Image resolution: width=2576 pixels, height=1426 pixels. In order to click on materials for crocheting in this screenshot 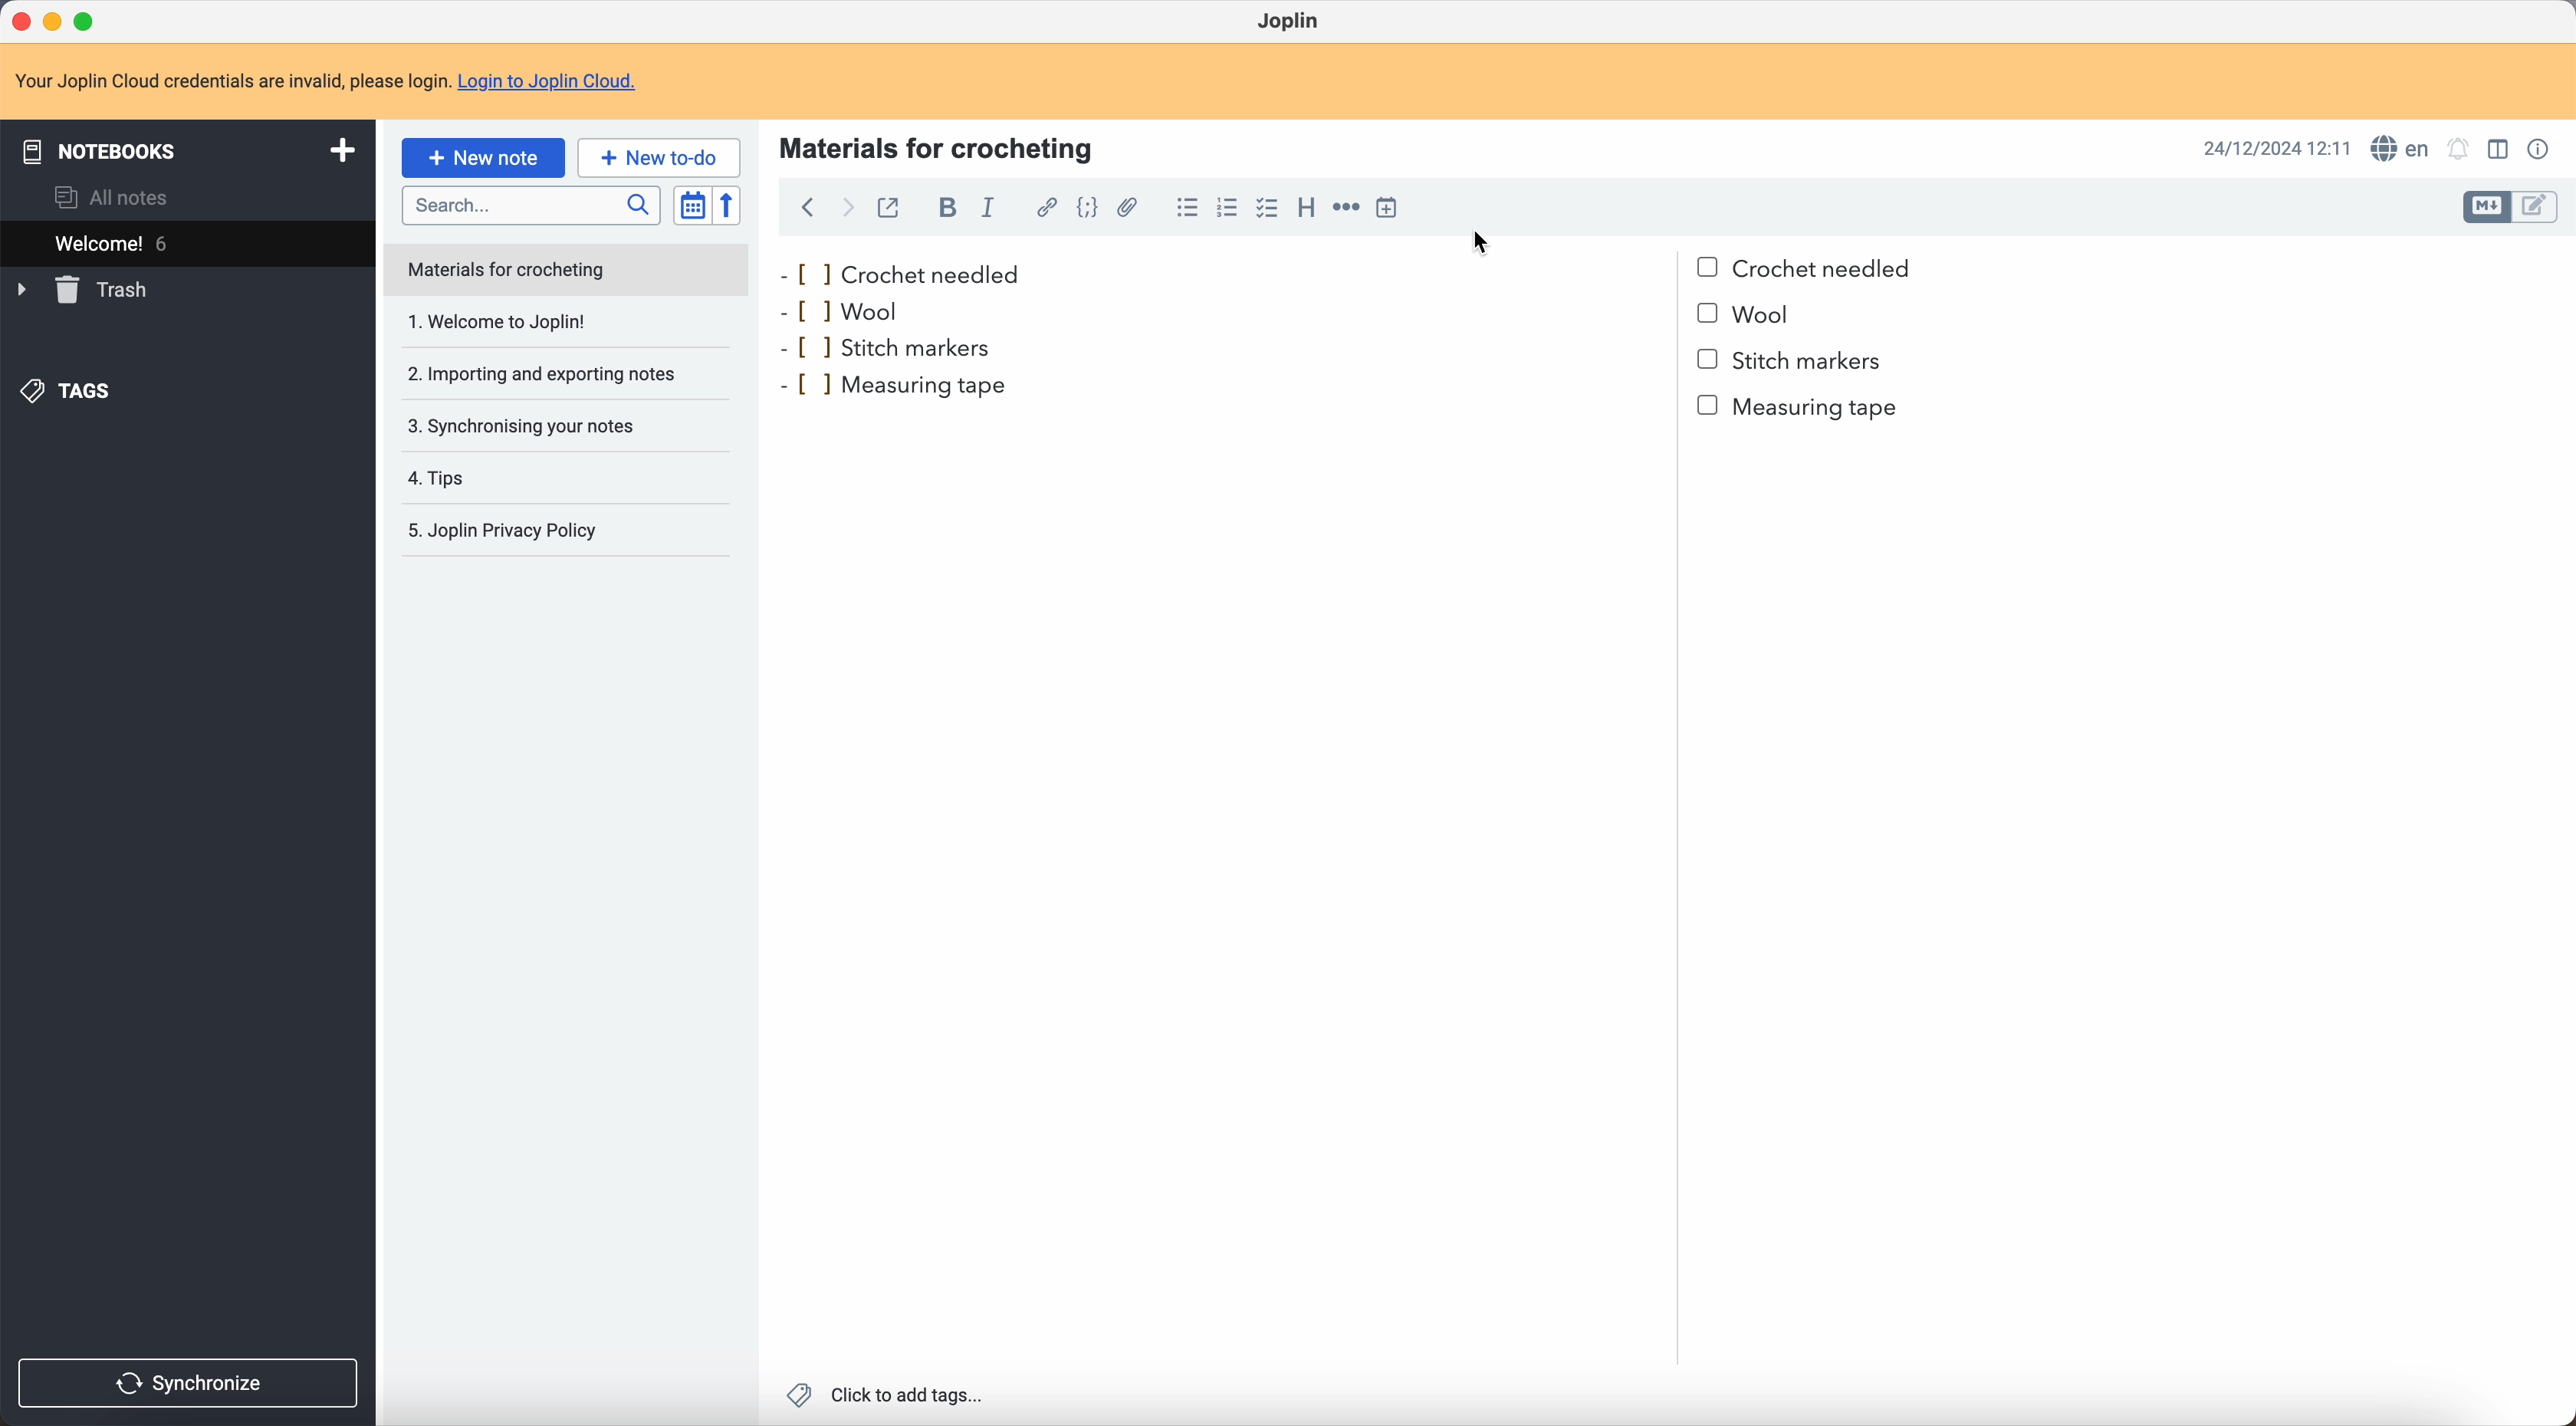, I will do `click(939, 146)`.